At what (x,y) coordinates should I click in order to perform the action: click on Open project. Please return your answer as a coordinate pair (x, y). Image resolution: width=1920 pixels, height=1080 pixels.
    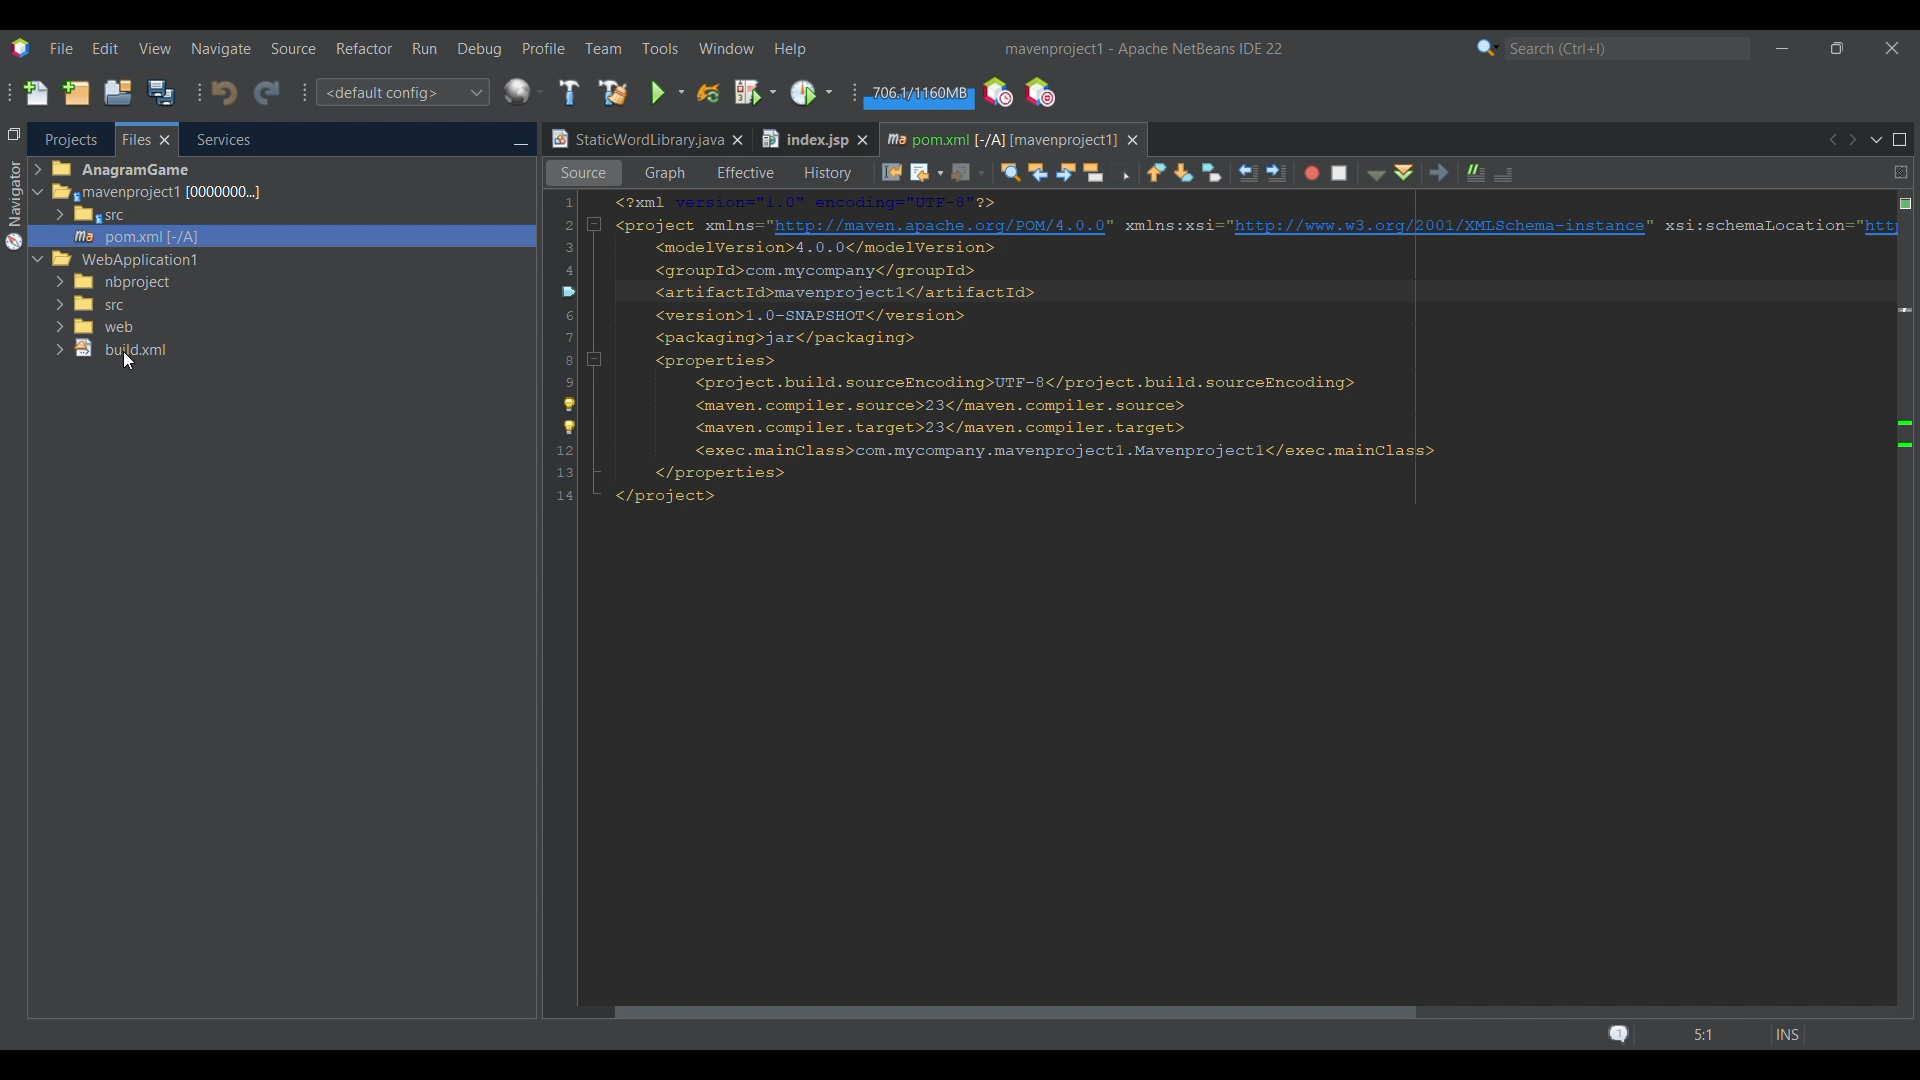
    Looking at the image, I should click on (118, 92).